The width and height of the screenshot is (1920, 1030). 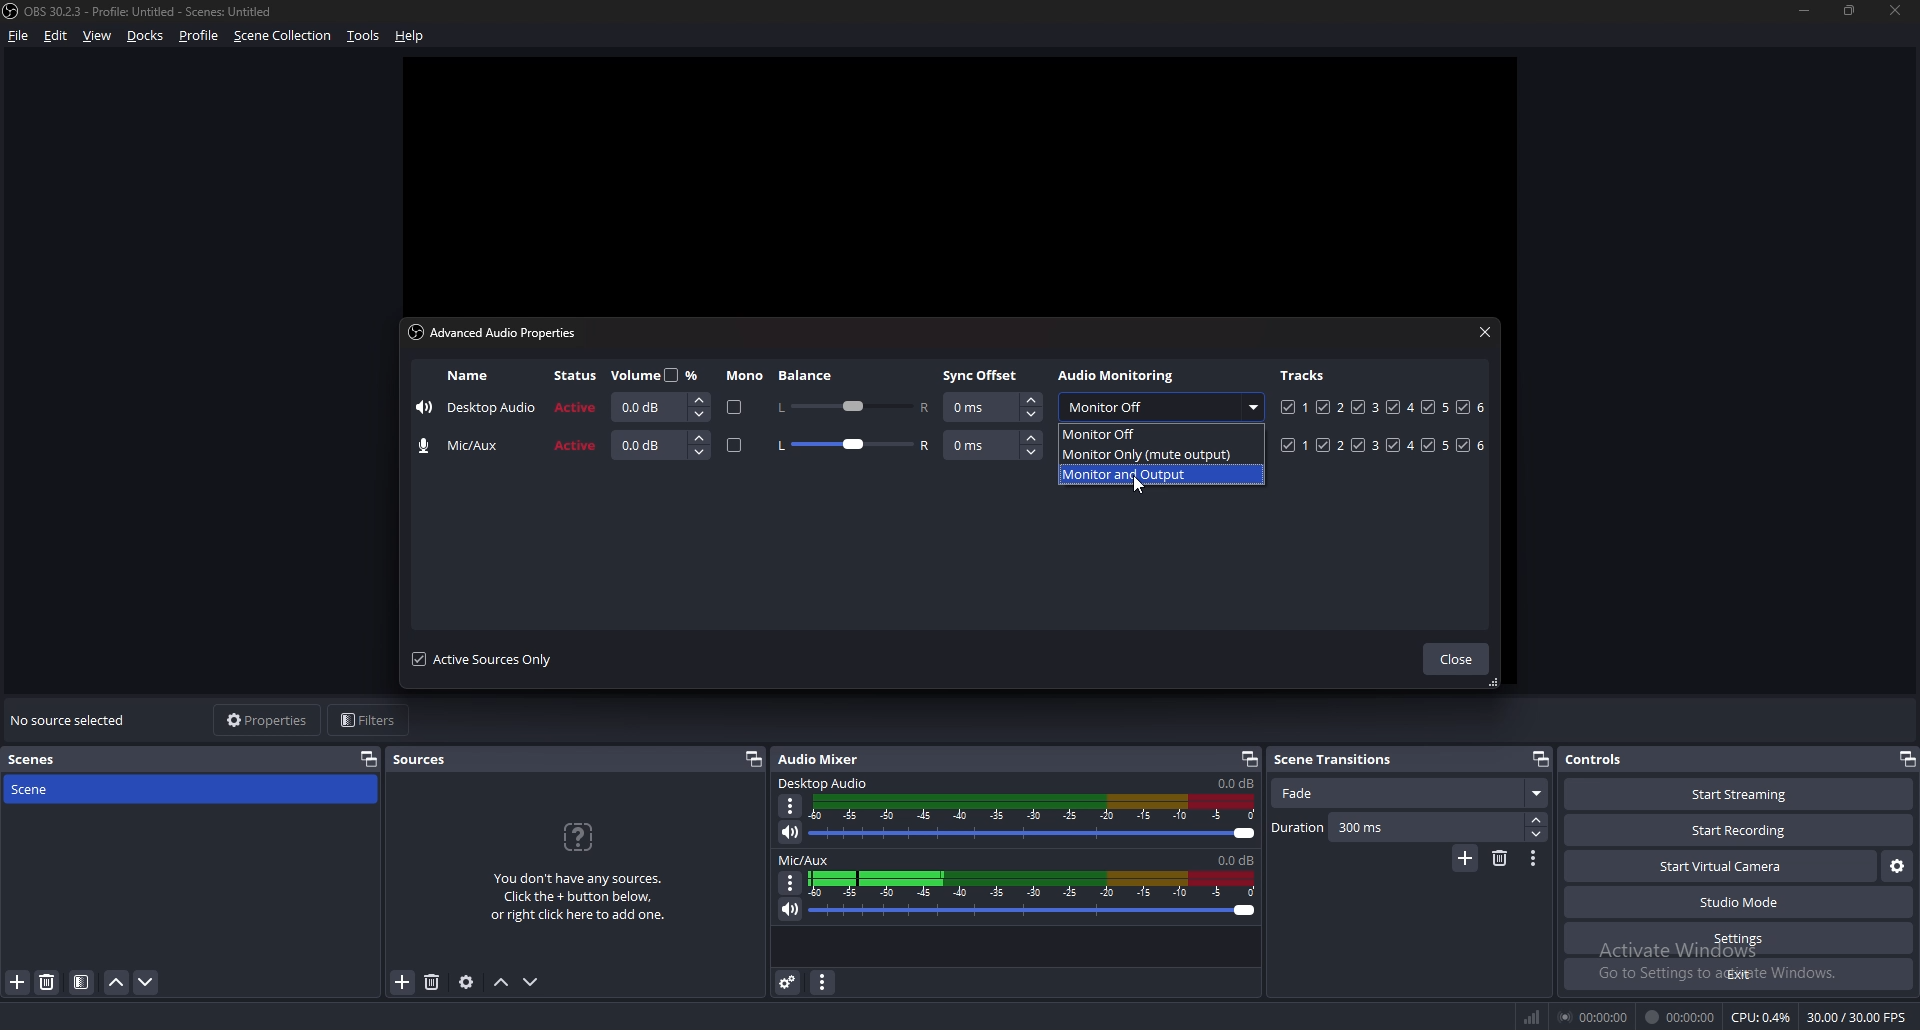 What do you see at coordinates (1761, 1018) in the screenshot?
I see `CPU: 0.4%` at bounding box center [1761, 1018].